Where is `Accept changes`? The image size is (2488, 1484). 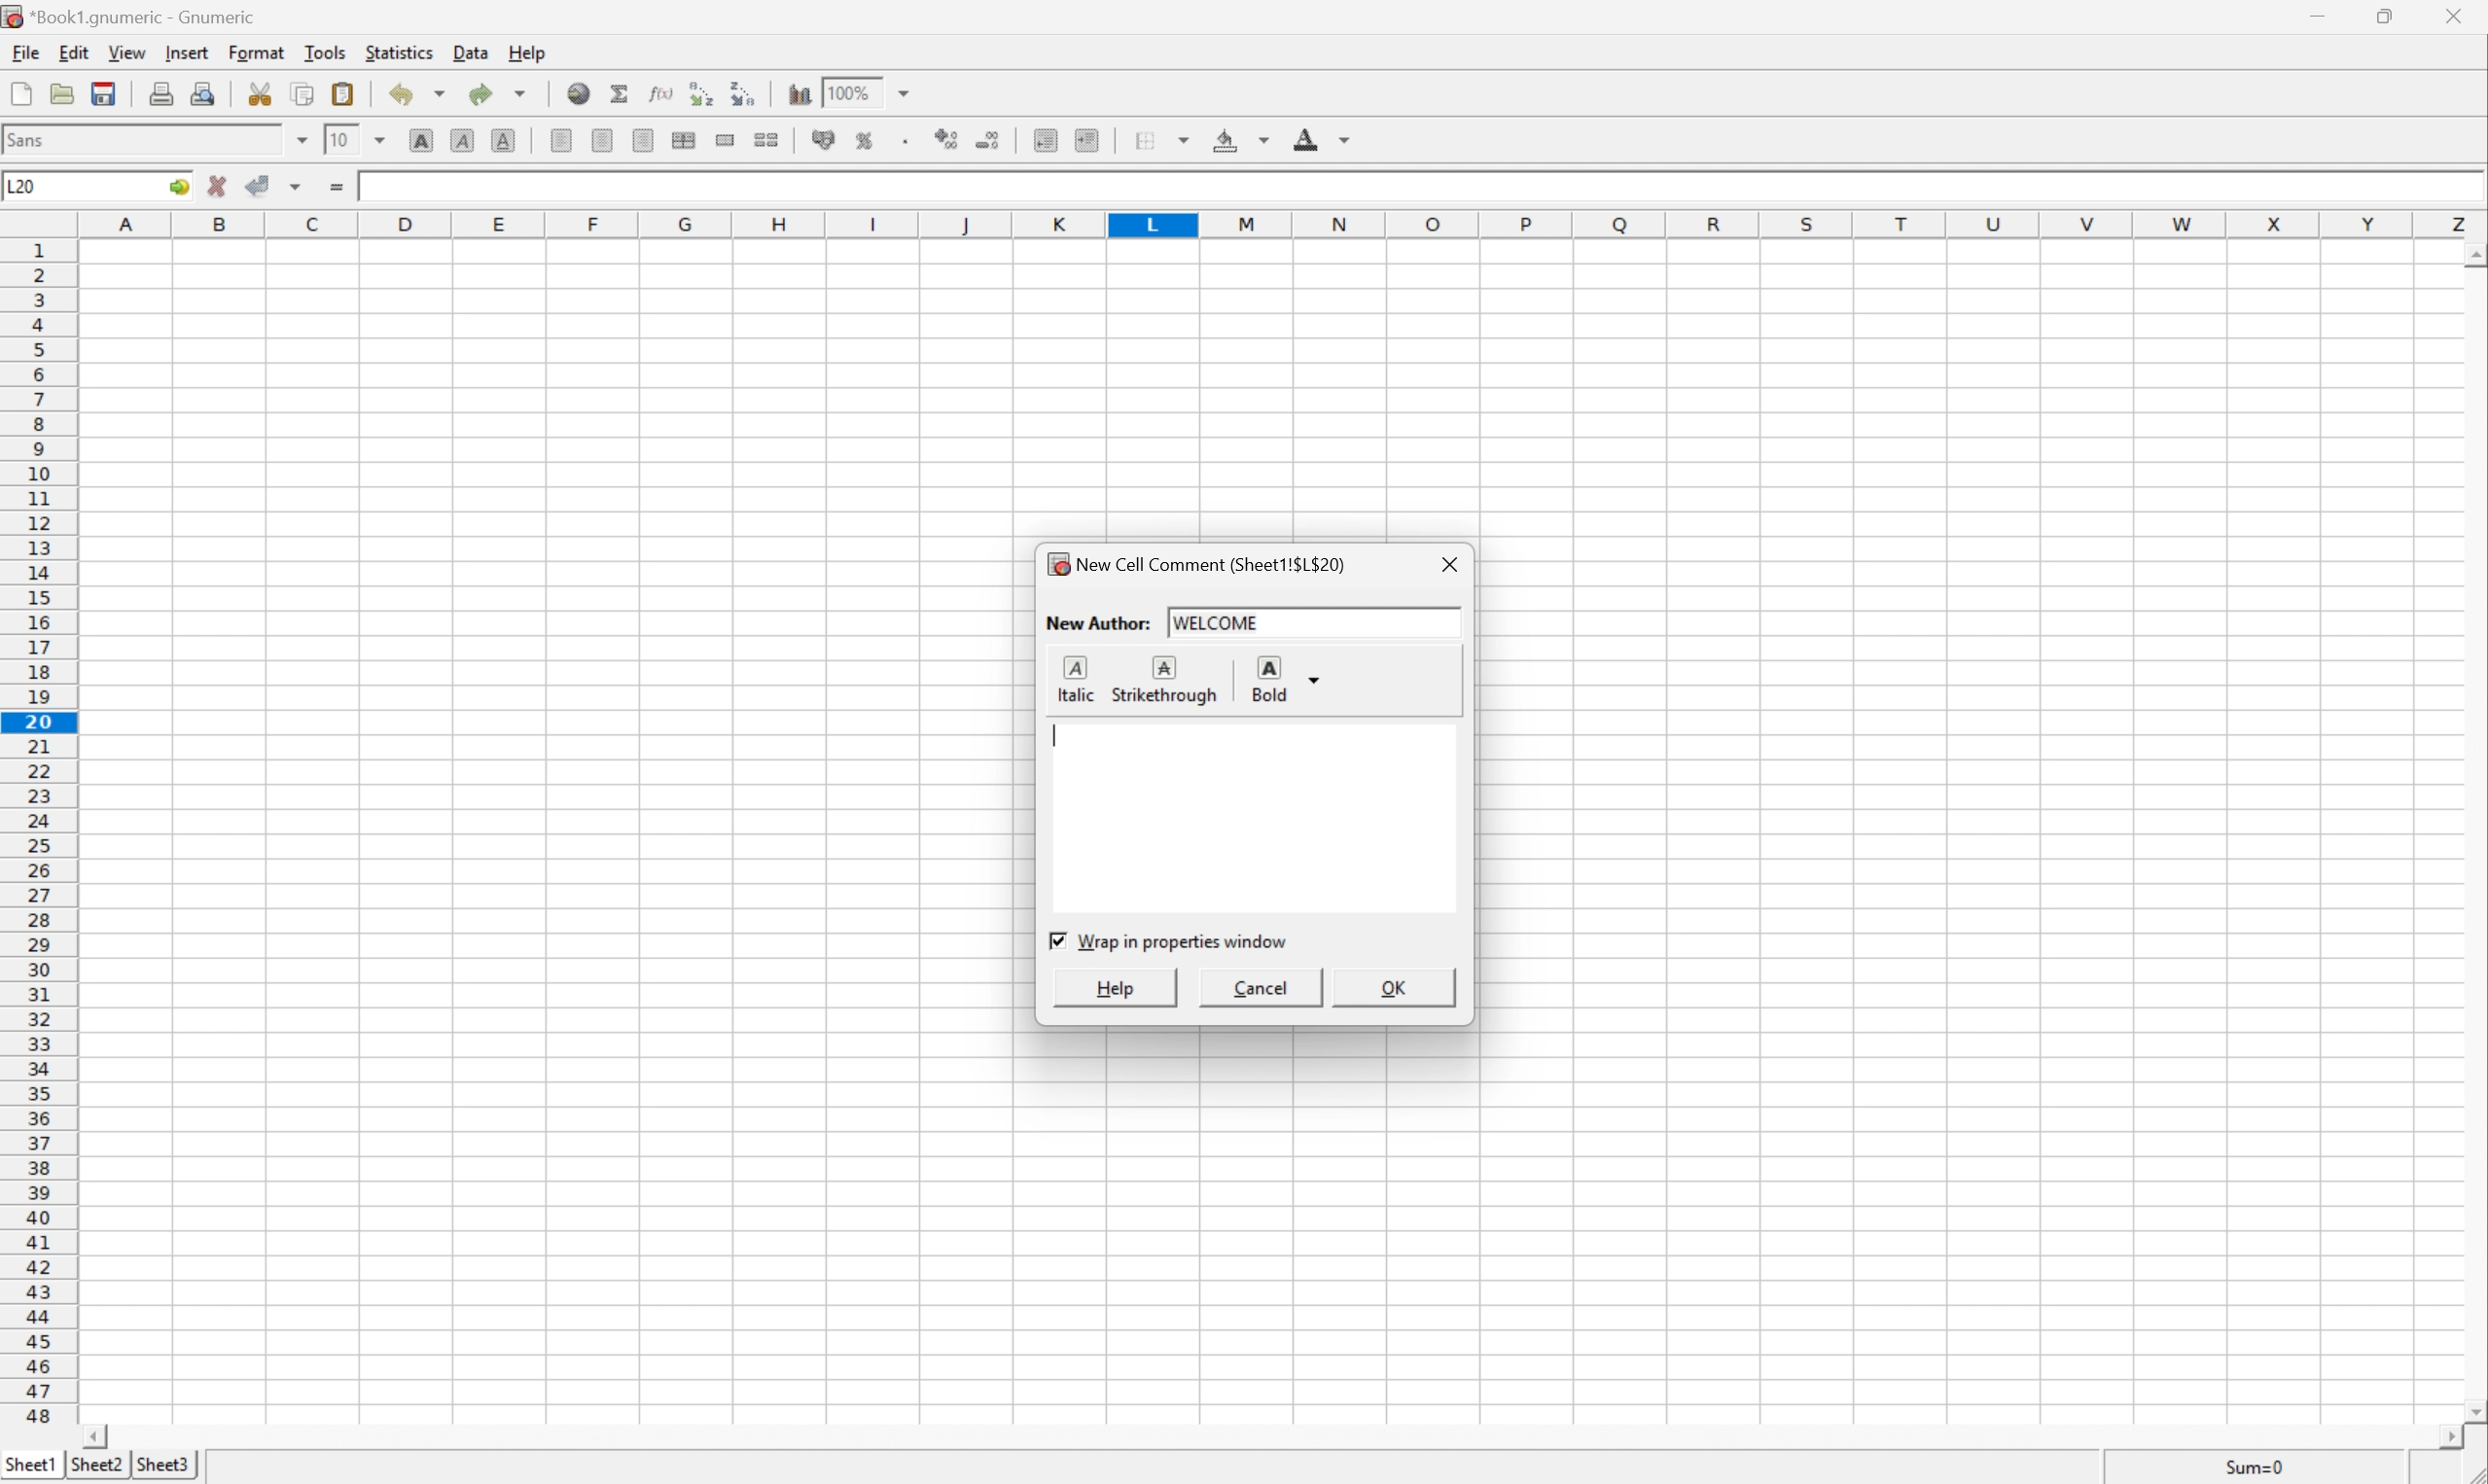 Accept changes is located at coordinates (258, 187).